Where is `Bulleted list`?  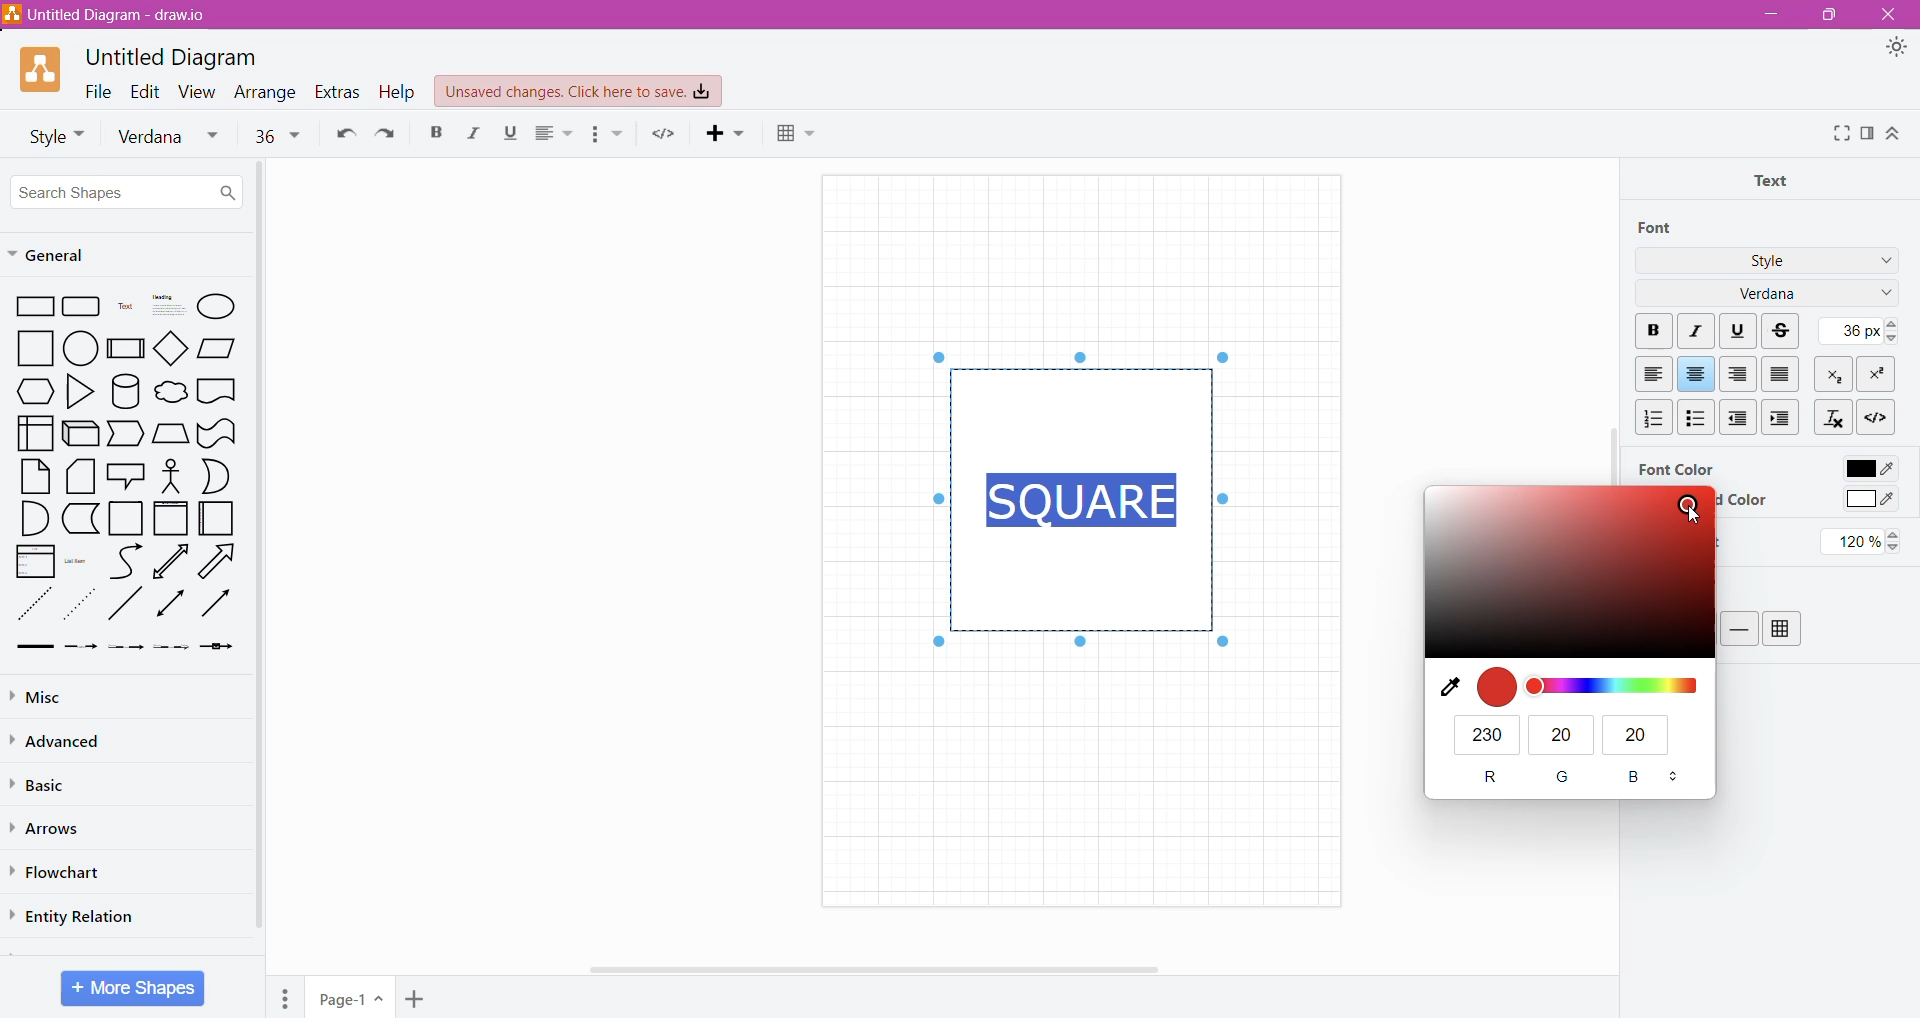 Bulleted list is located at coordinates (610, 134).